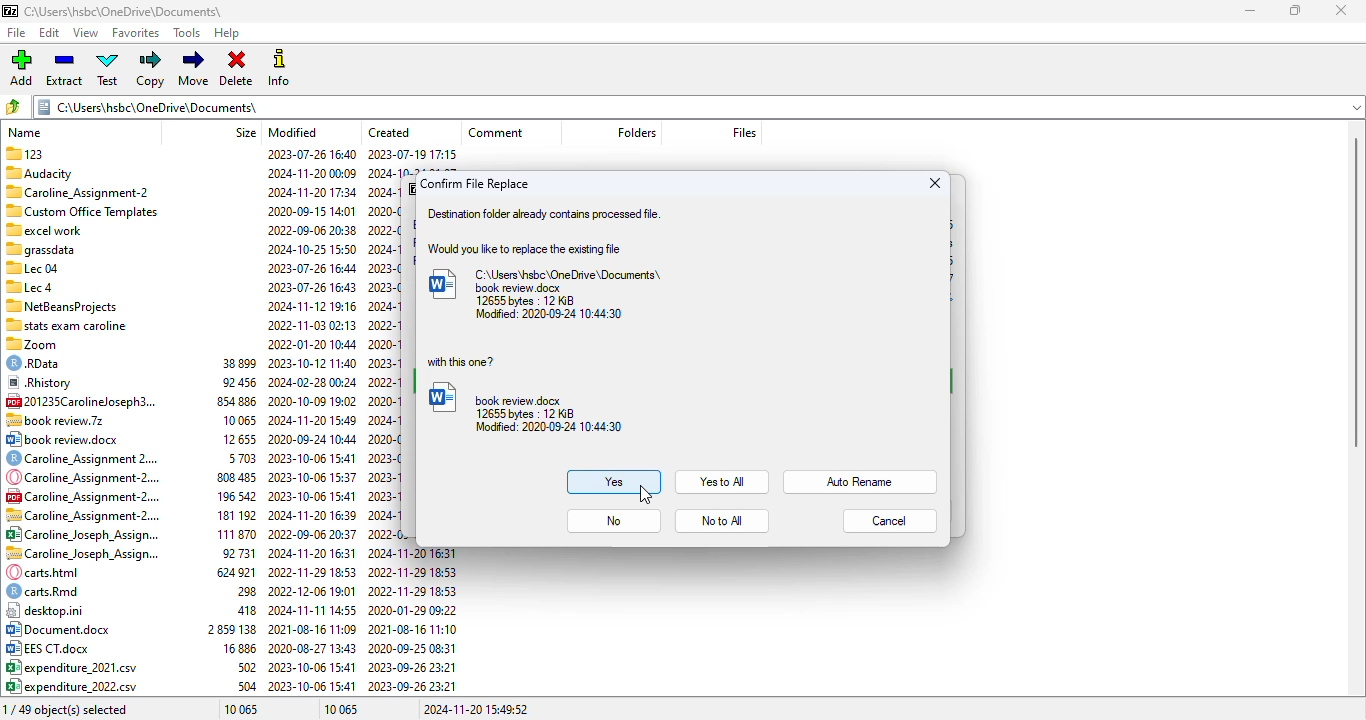 This screenshot has width=1366, height=720. I want to click on file names, so click(81, 564).